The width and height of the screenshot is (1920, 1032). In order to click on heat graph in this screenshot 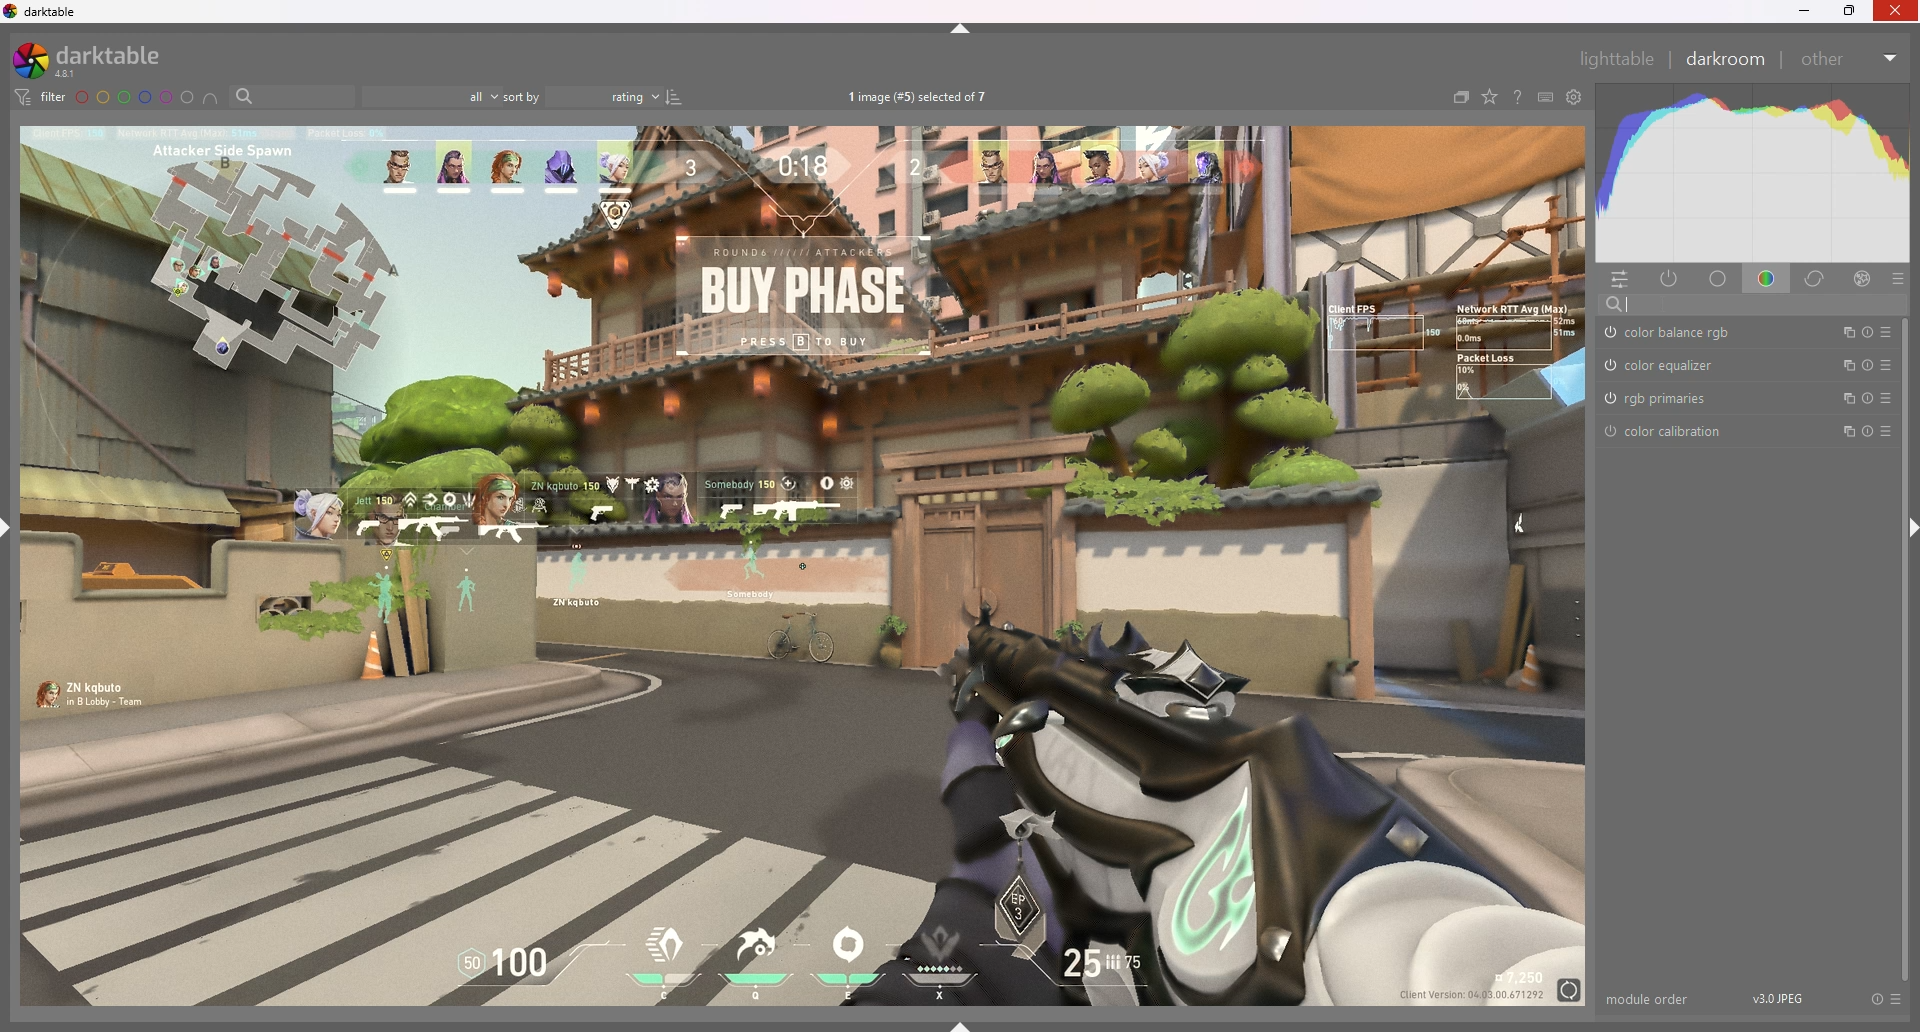, I will do `click(1751, 174)`.